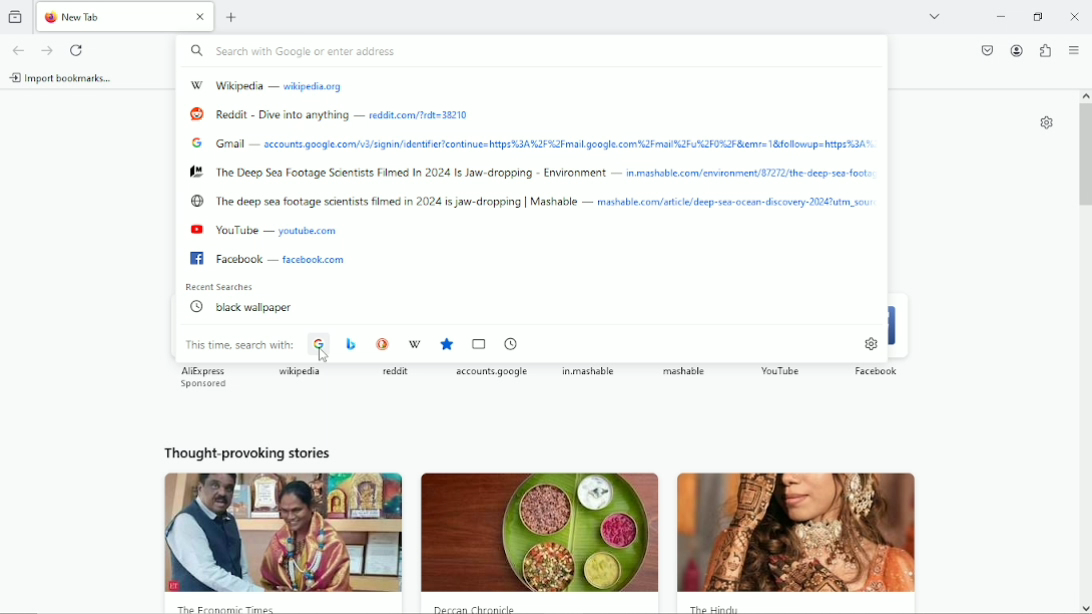 The height and width of the screenshot is (614, 1092). Describe the element at coordinates (232, 18) in the screenshot. I see `add tab` at that location.